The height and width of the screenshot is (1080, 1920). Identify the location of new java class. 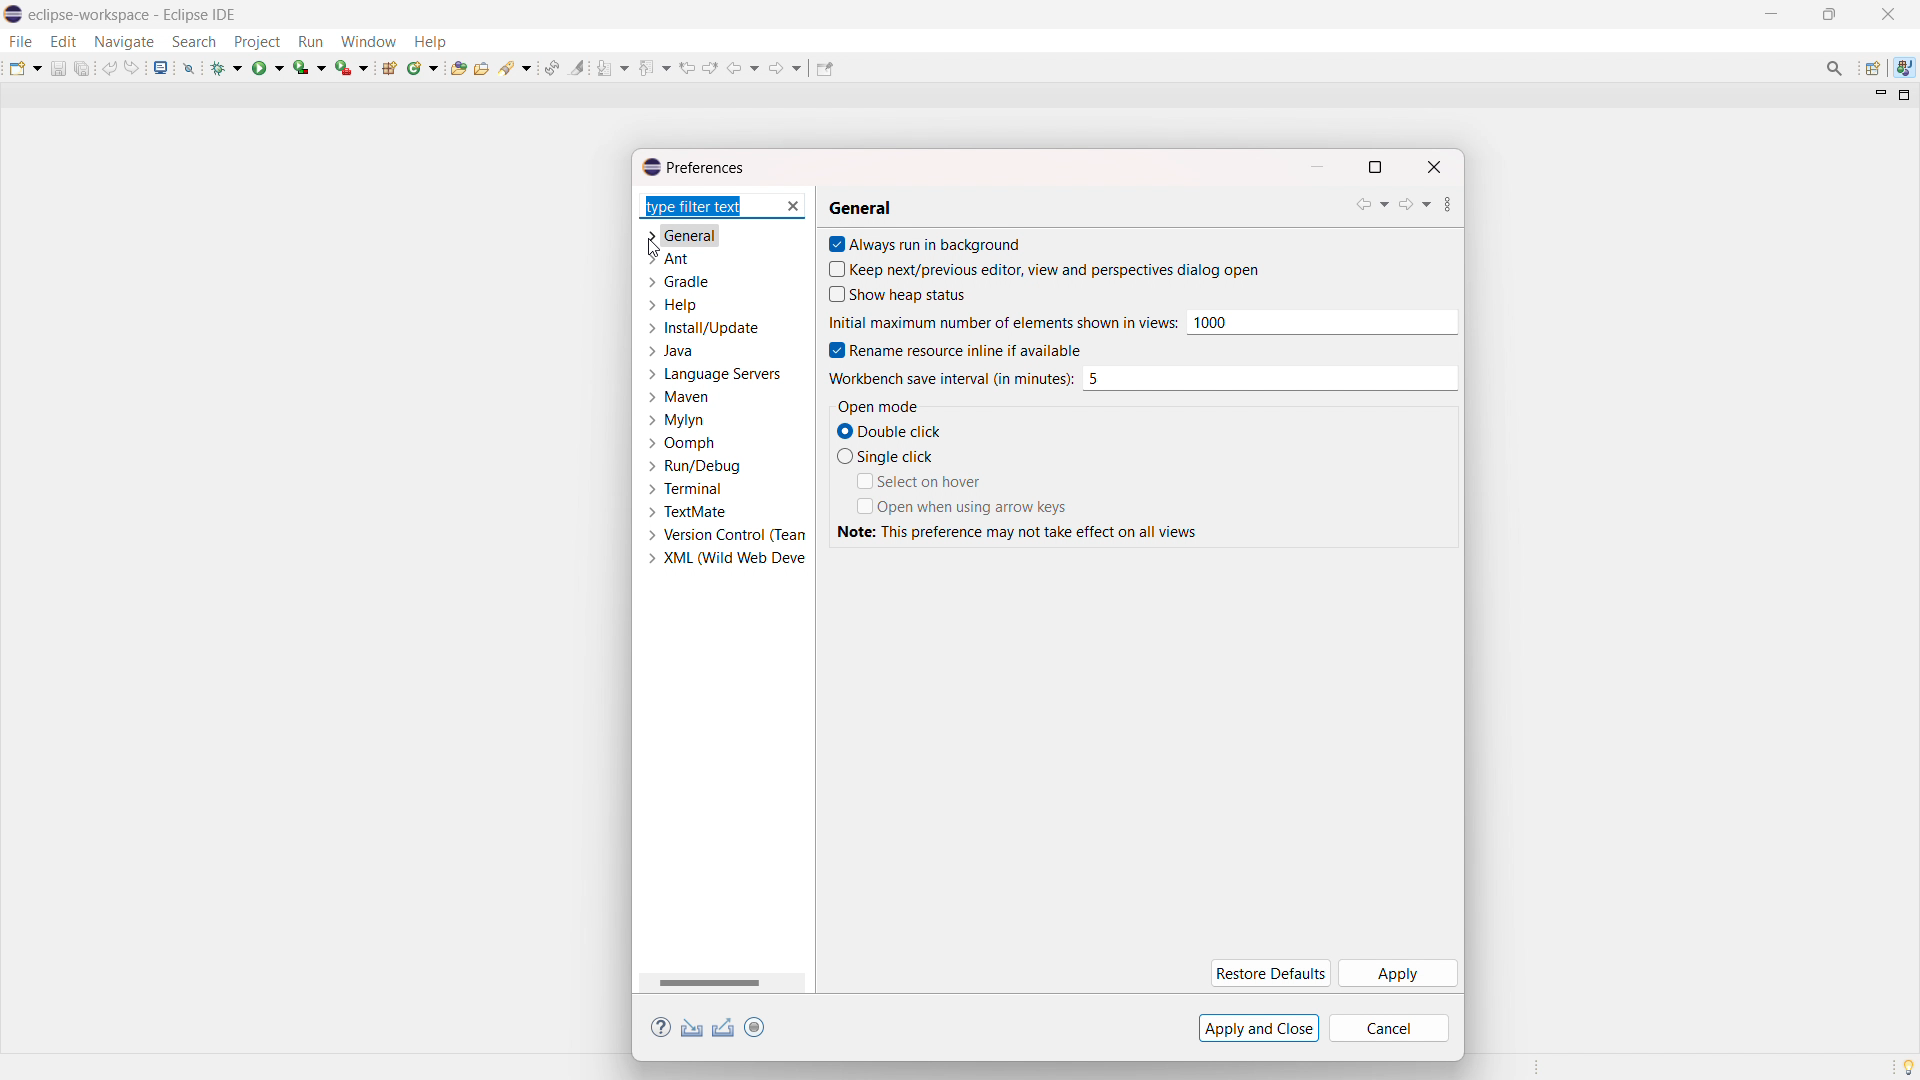
(424, 67).